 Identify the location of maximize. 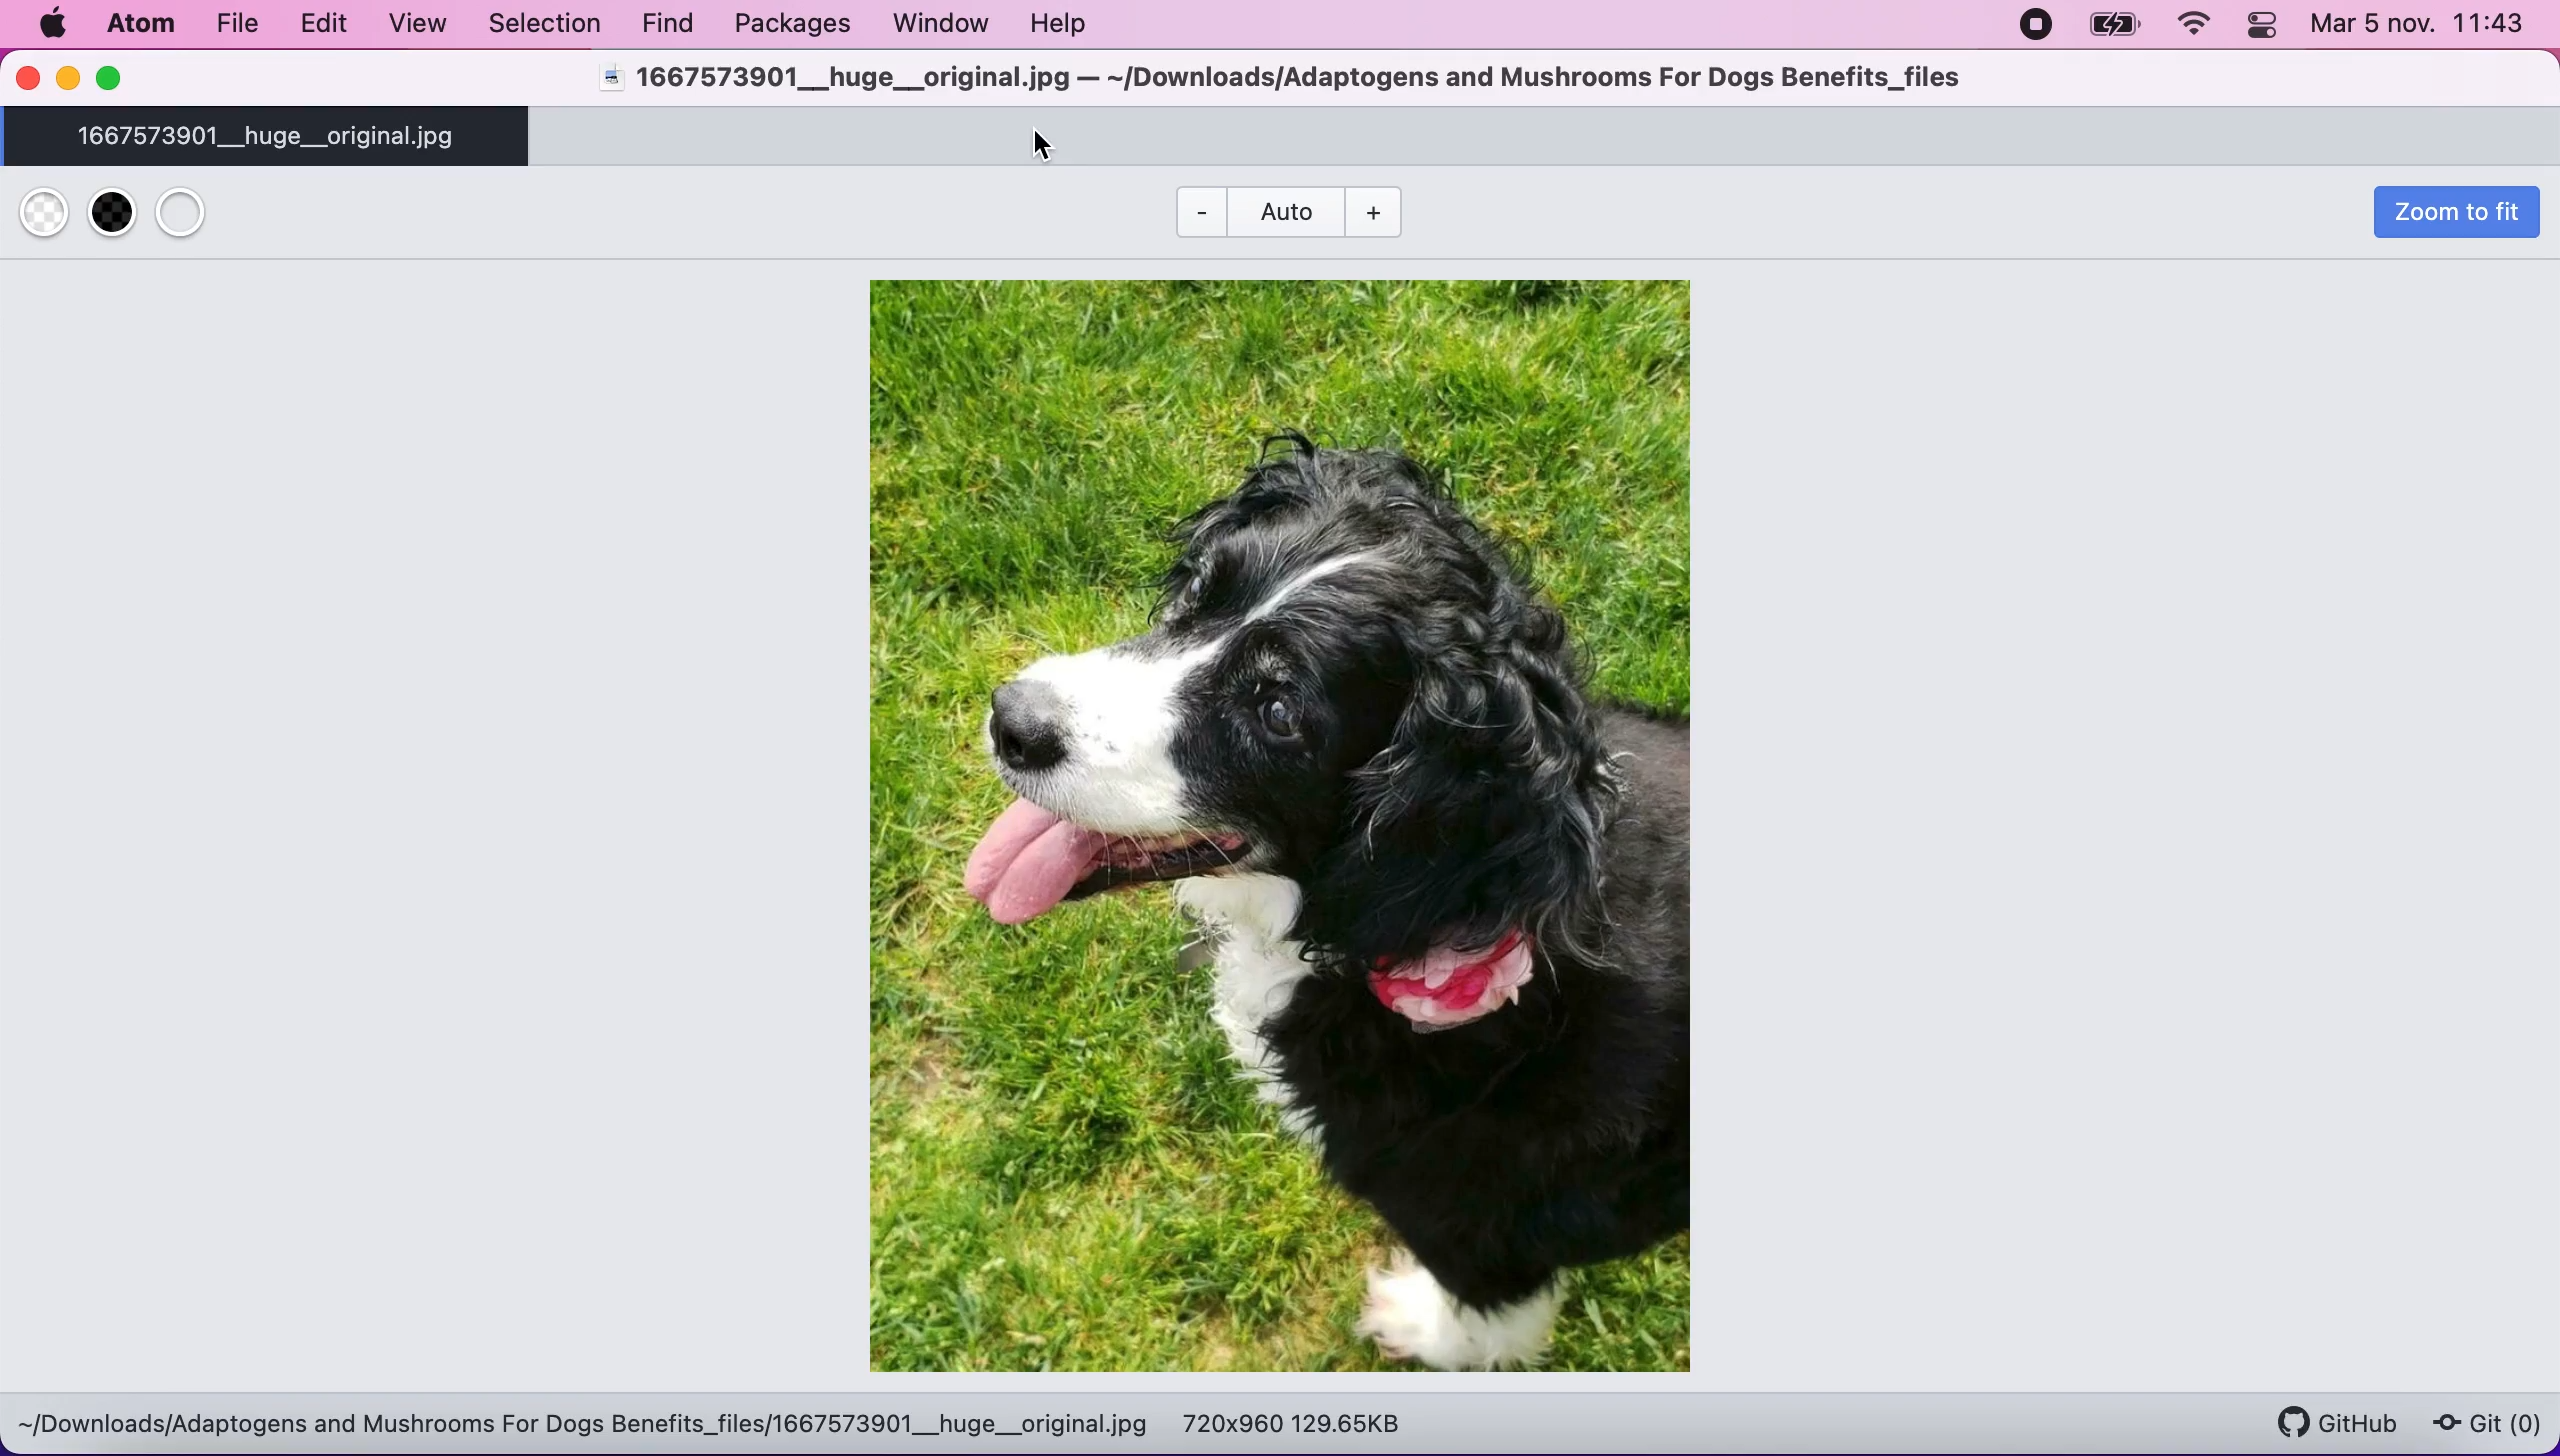
(128, 79).